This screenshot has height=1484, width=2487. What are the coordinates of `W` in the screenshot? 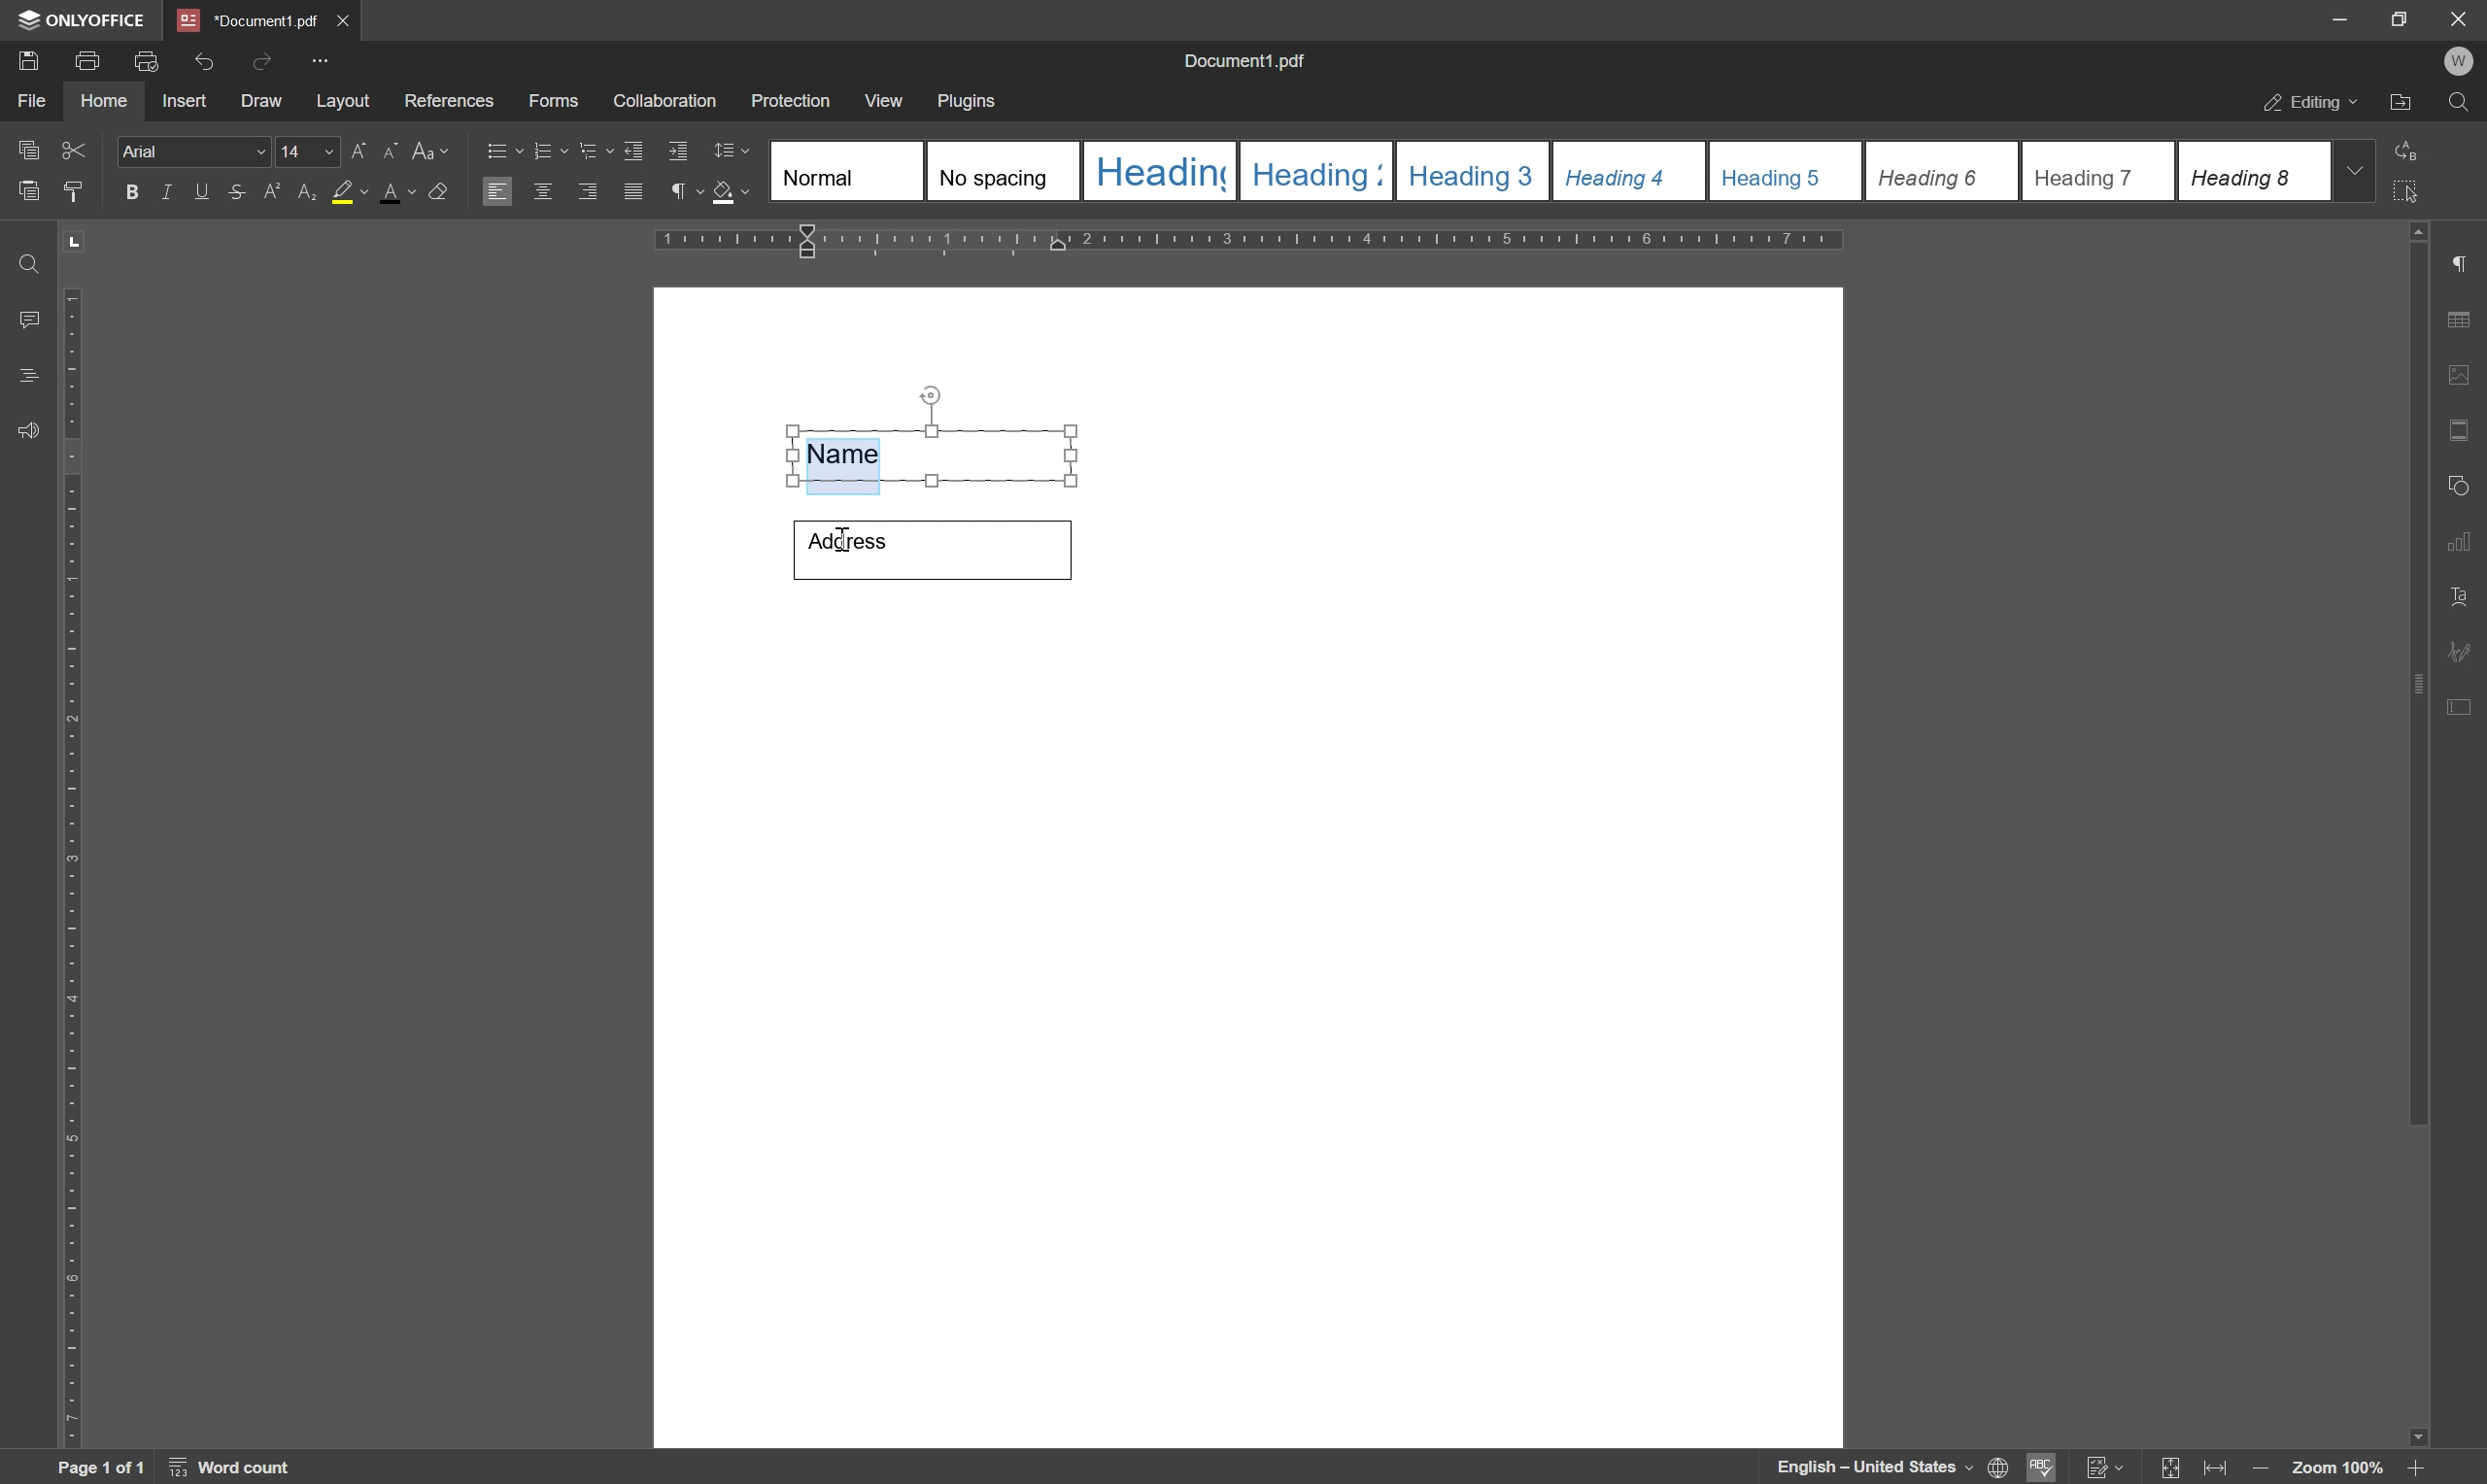 It's located at (2462, 61).